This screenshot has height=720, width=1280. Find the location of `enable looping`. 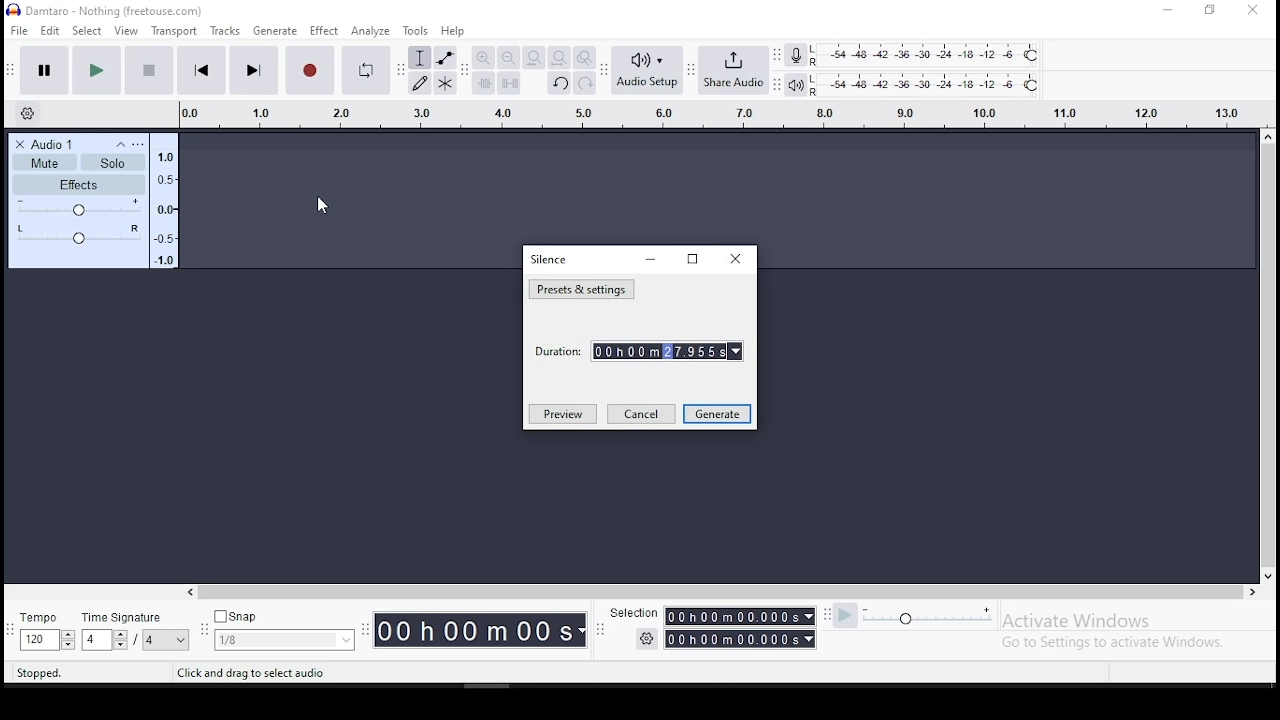

enable looping is located at coordinates (367, 70).